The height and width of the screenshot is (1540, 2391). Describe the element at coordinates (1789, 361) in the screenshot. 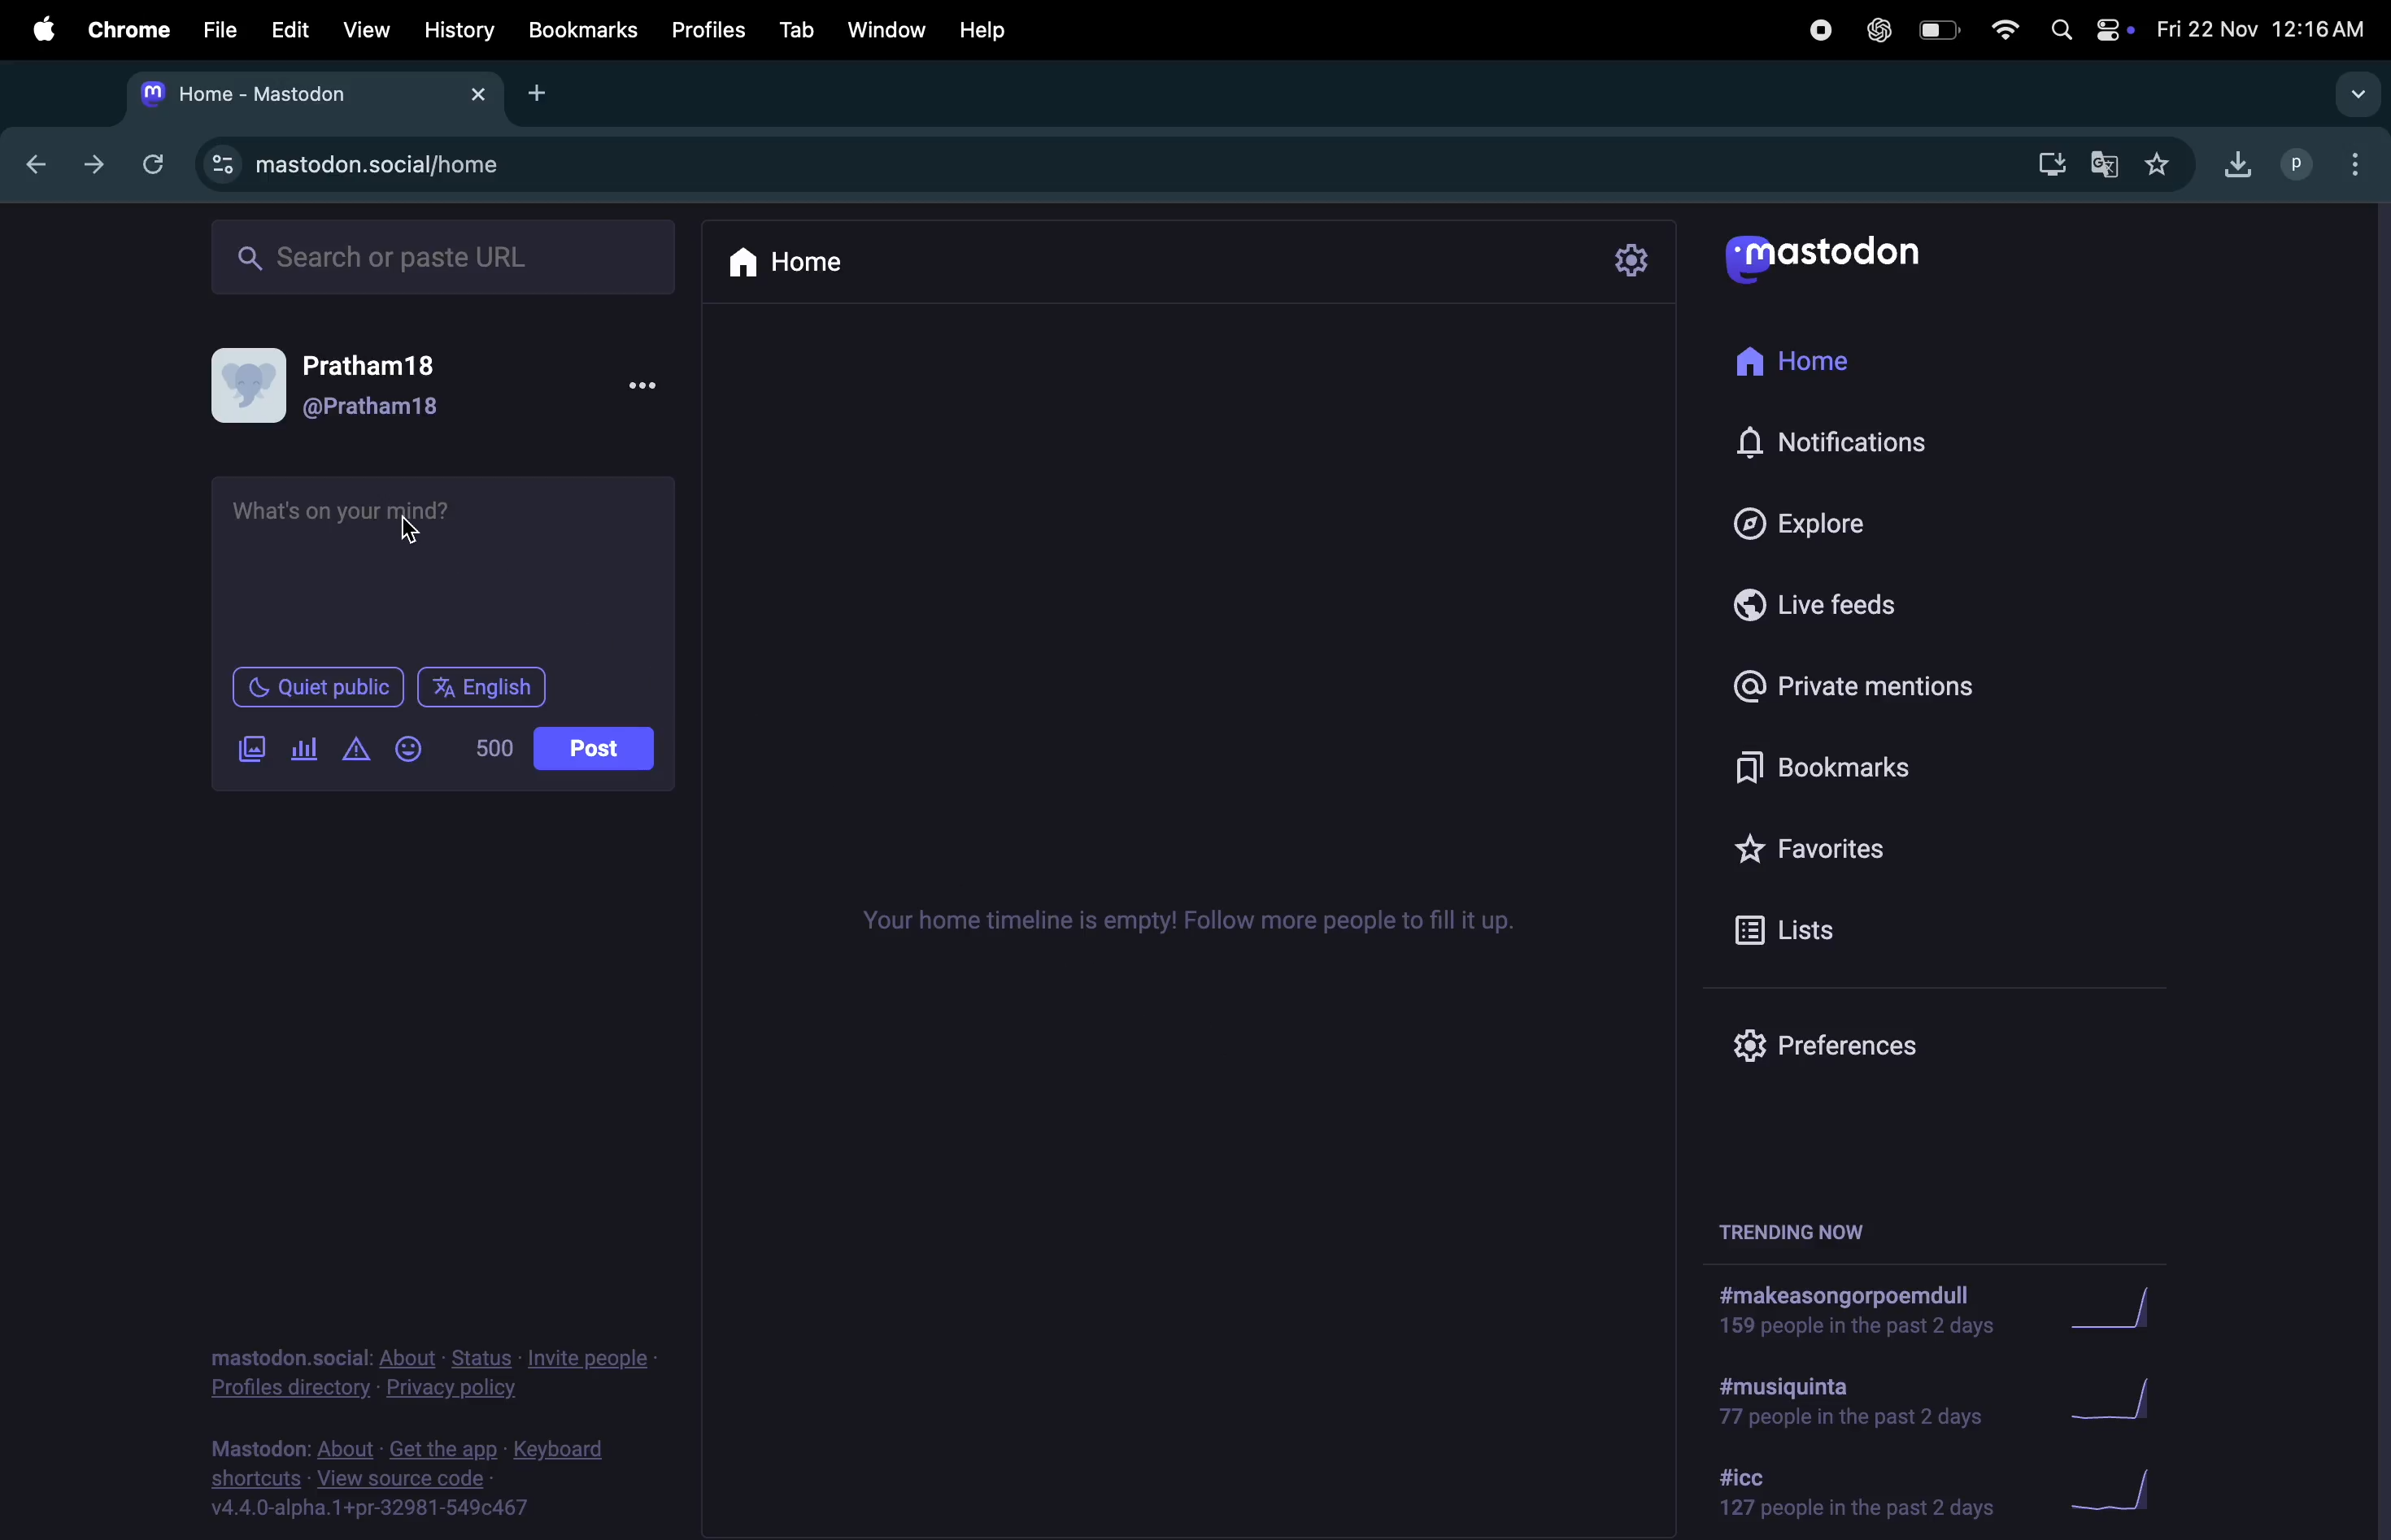

I see `home` at that location.